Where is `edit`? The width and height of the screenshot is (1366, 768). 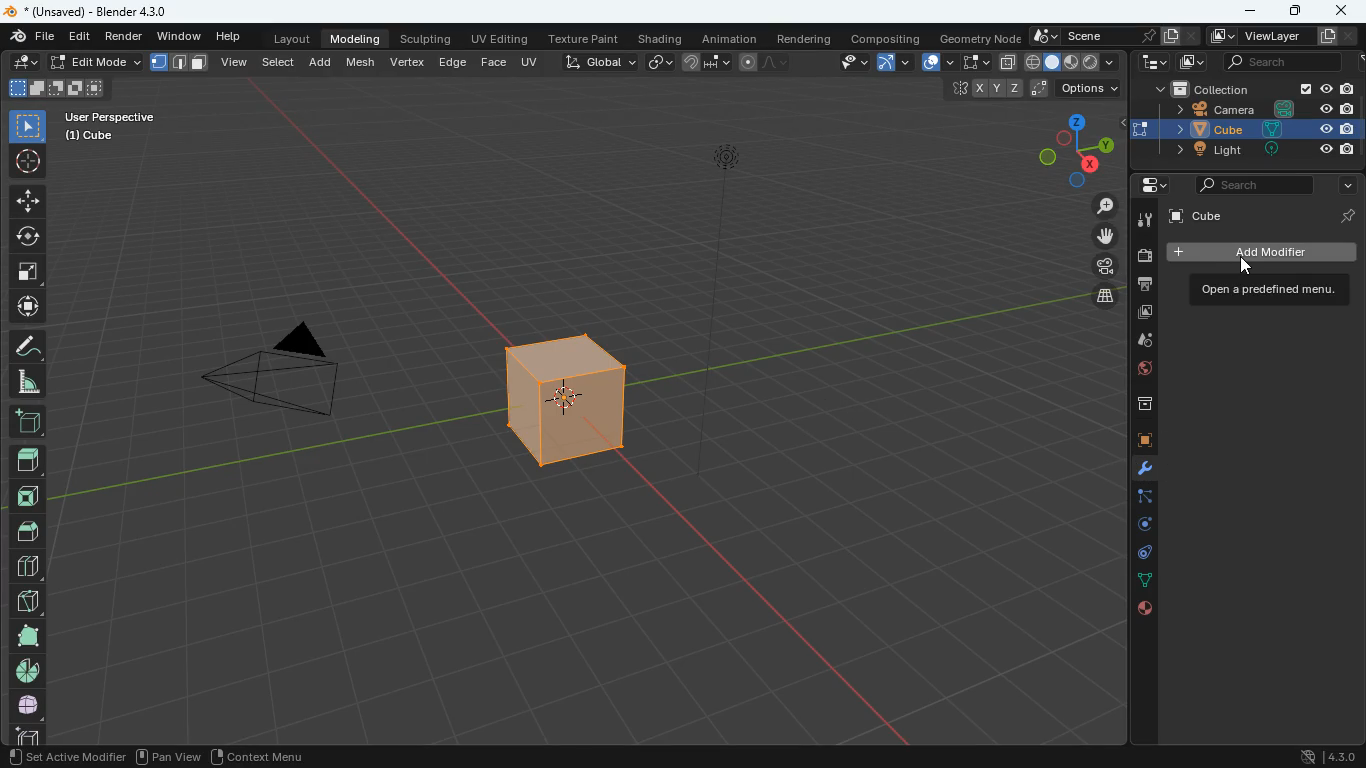 edit is located at coordinates (844, 64).